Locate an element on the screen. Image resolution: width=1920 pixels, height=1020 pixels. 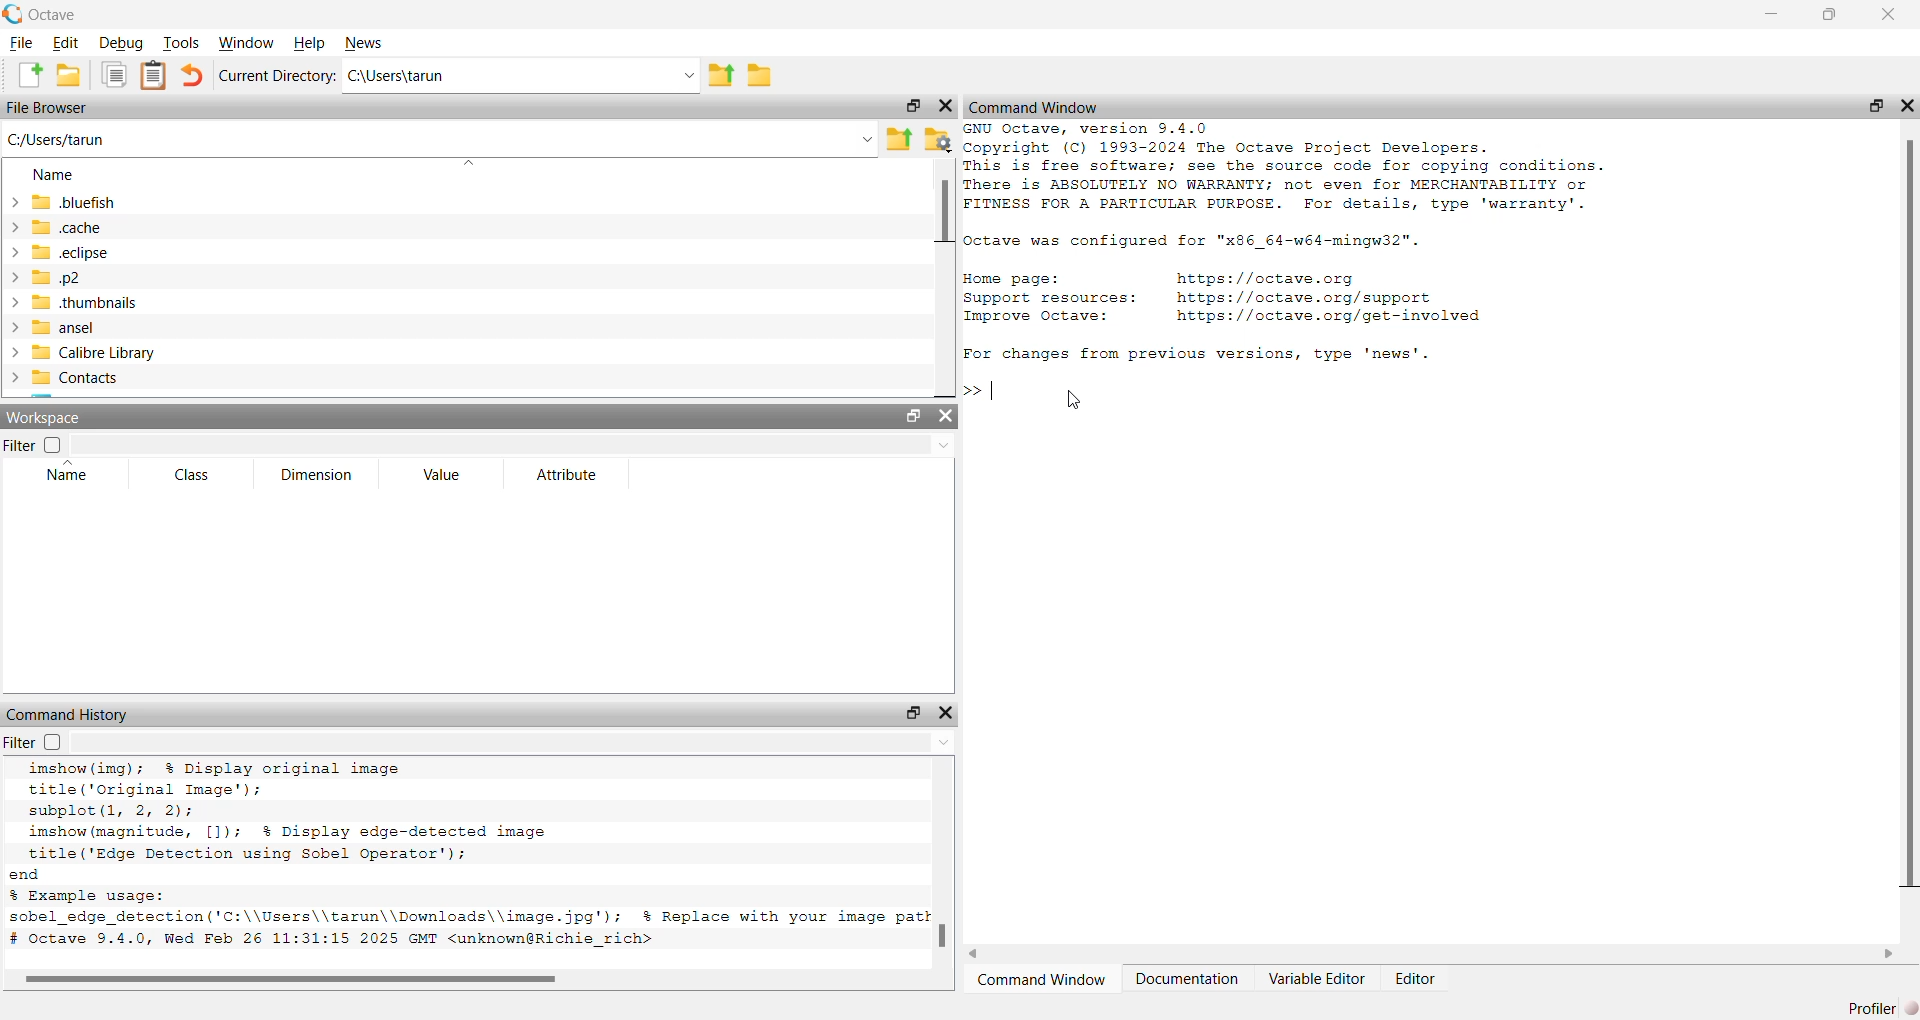
Class is located at coordinates (195, 476).